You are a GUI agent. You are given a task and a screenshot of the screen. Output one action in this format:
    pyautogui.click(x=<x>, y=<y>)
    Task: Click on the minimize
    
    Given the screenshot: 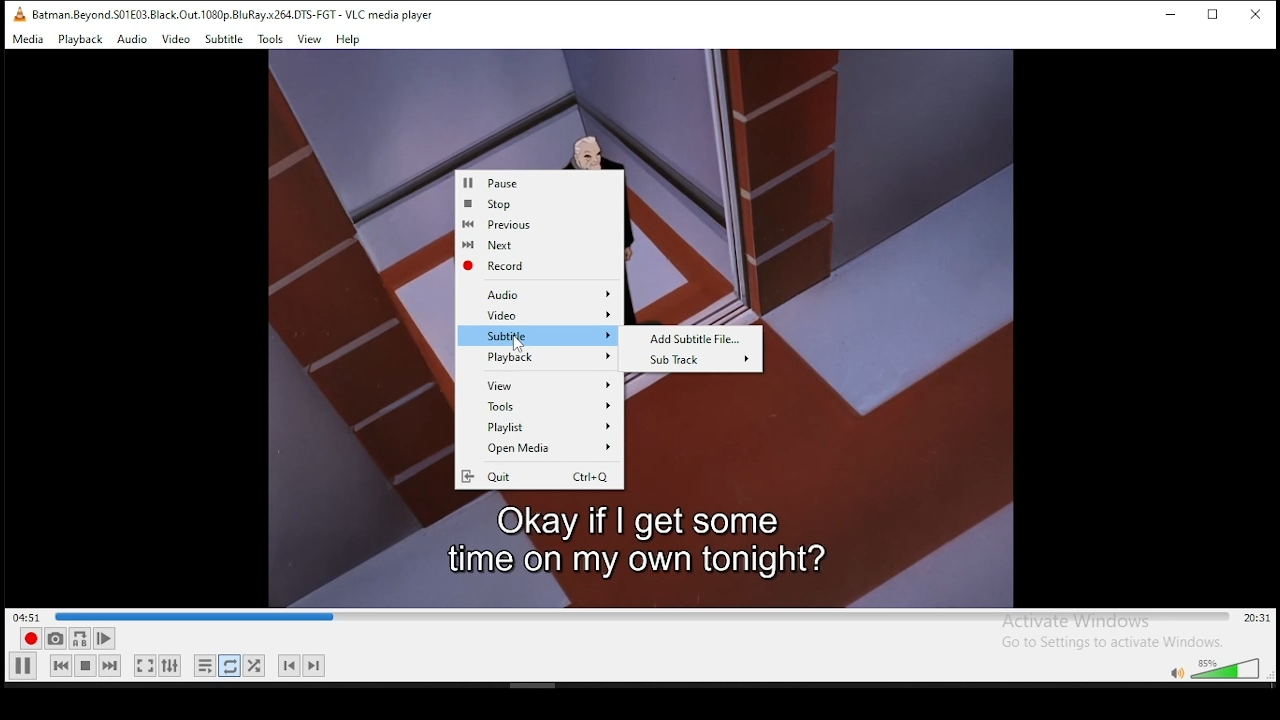 What is the action you would take?
    pyautogui.click(x=1175, y=16)
    